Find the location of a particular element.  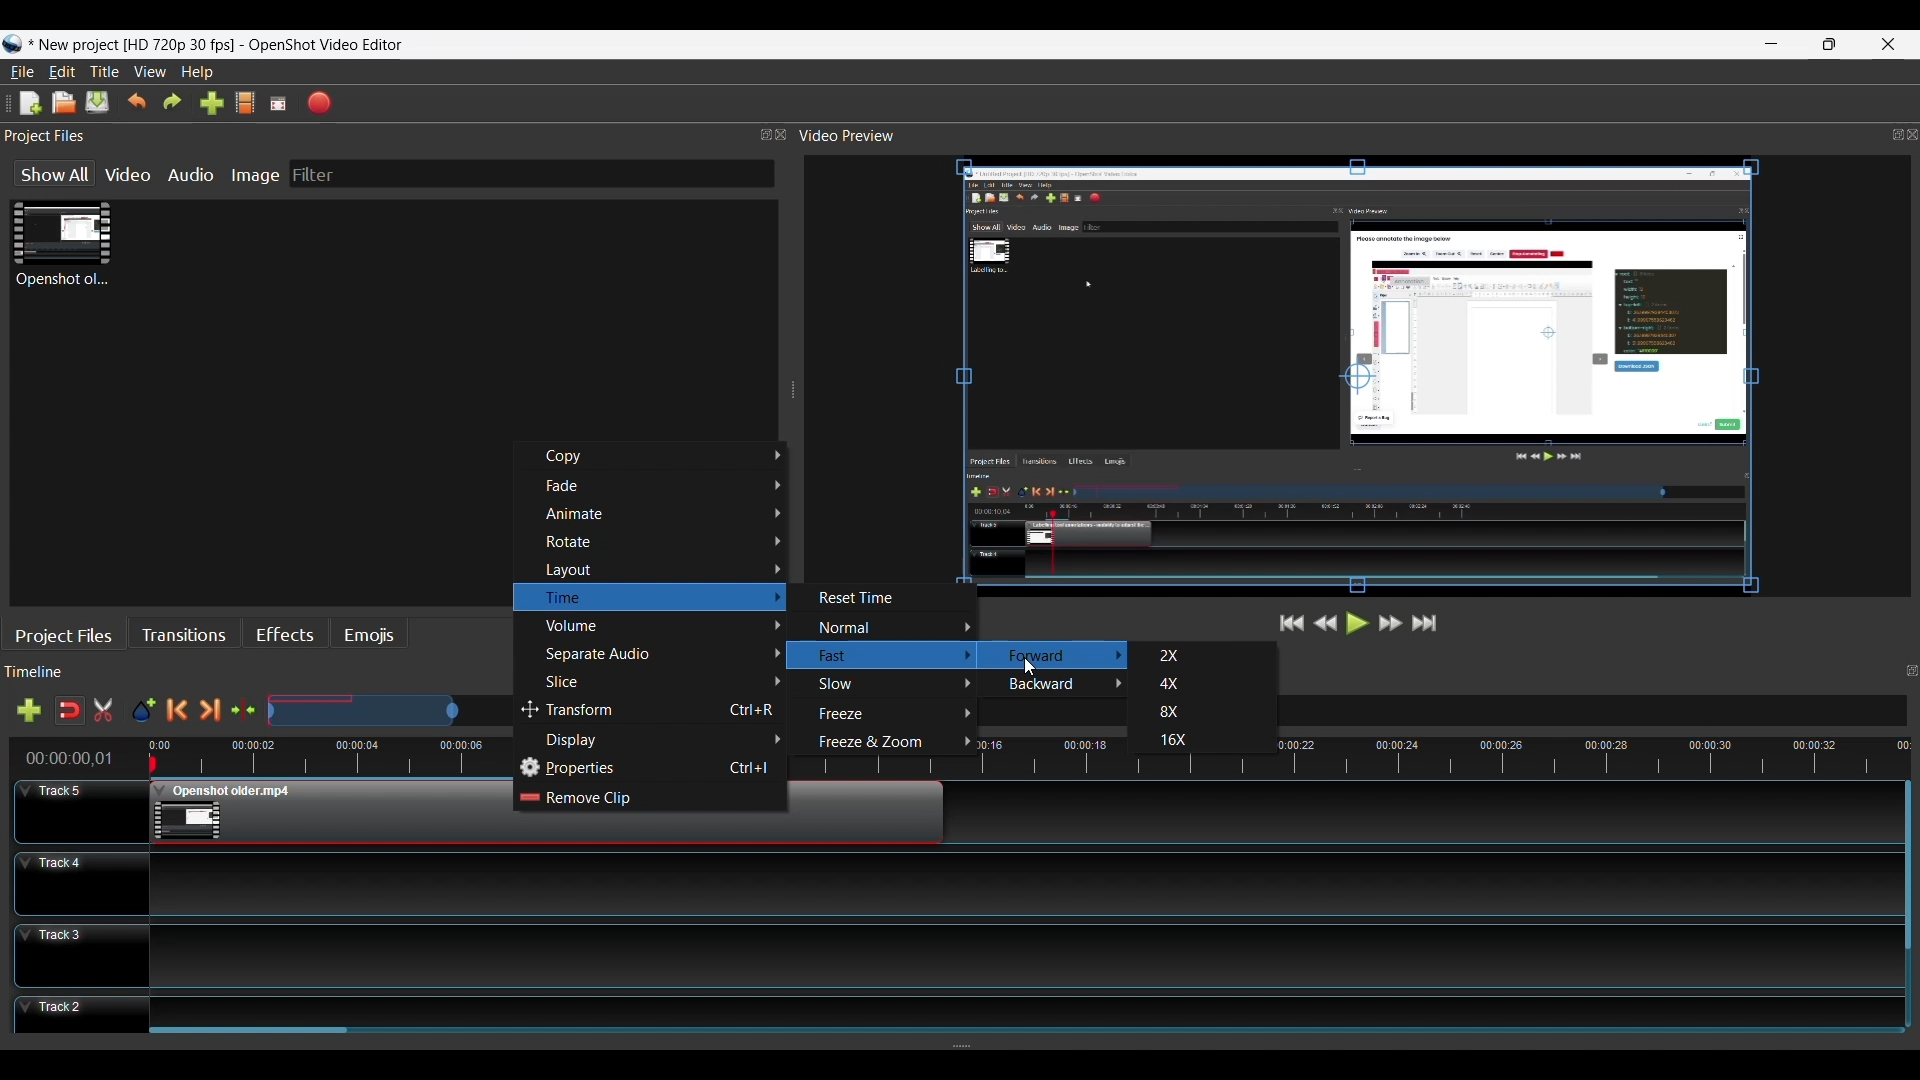

Vertical Scroll bar is located at coordinates (1907, 867).